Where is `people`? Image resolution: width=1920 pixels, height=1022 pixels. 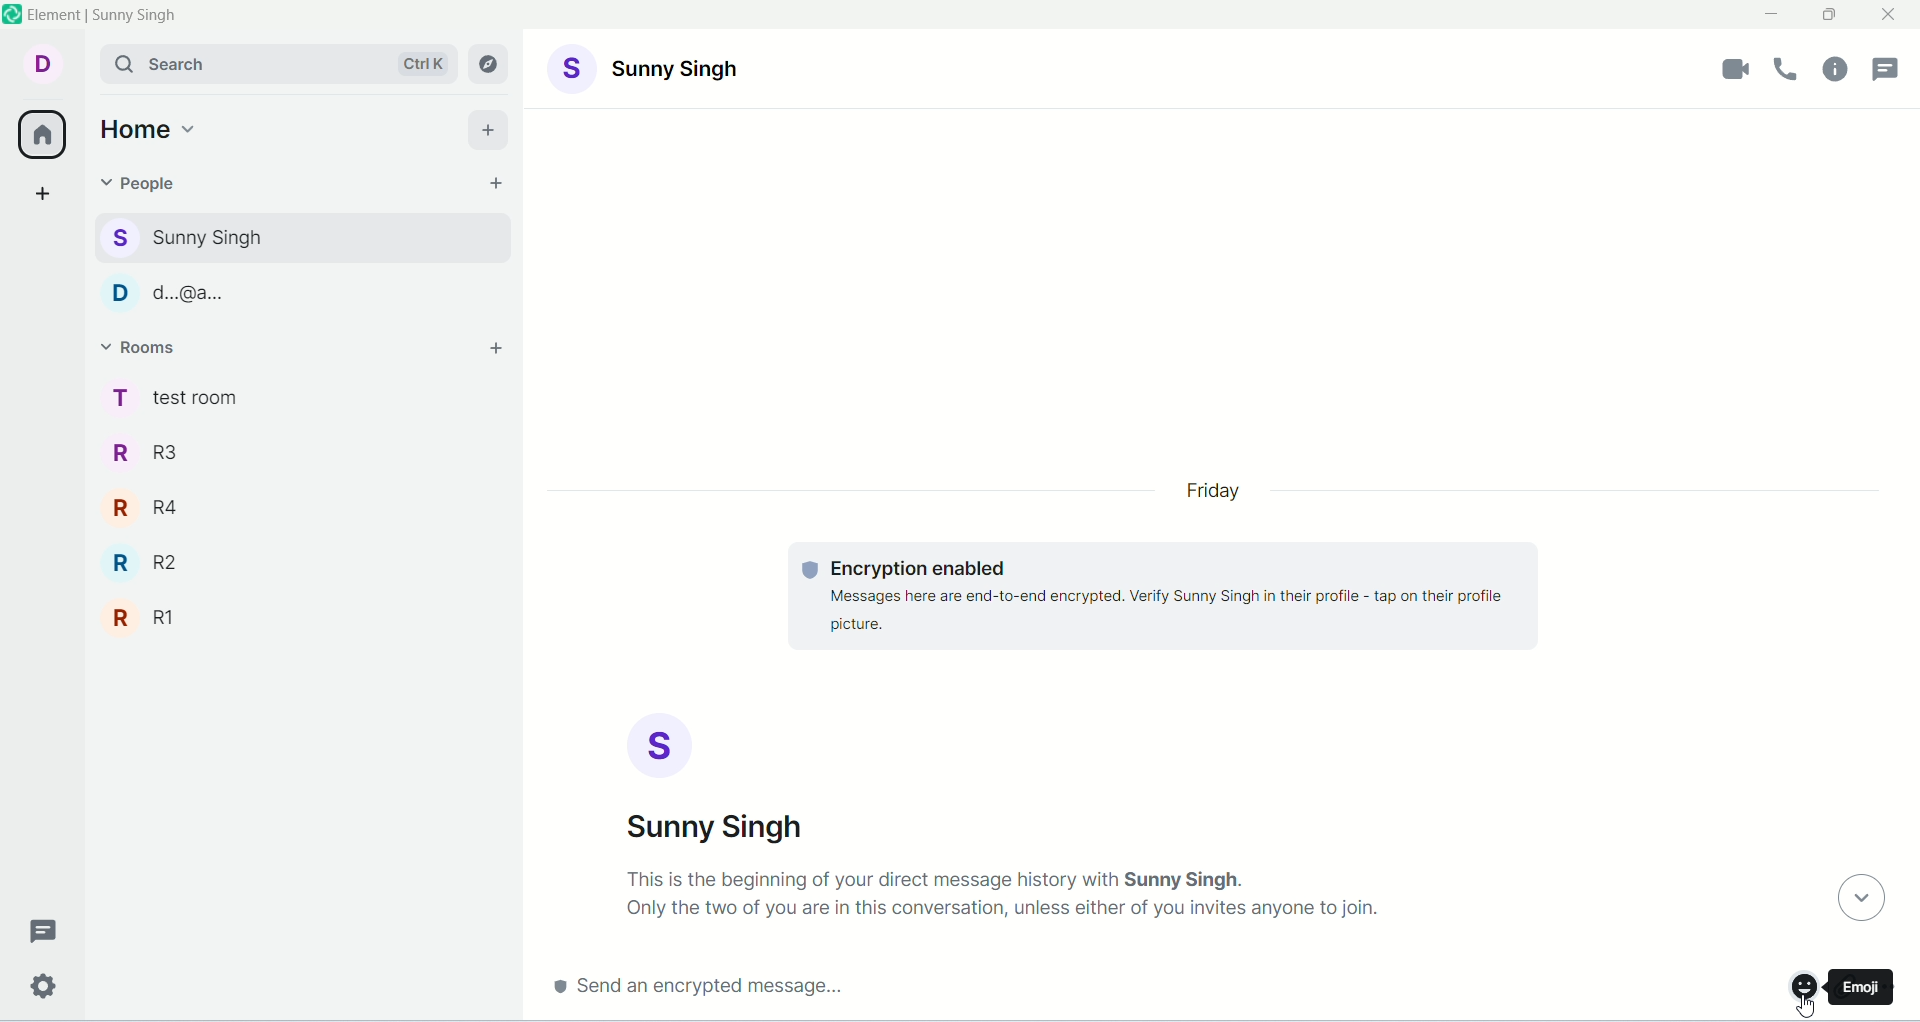 people is located at coordinates (141, 182).